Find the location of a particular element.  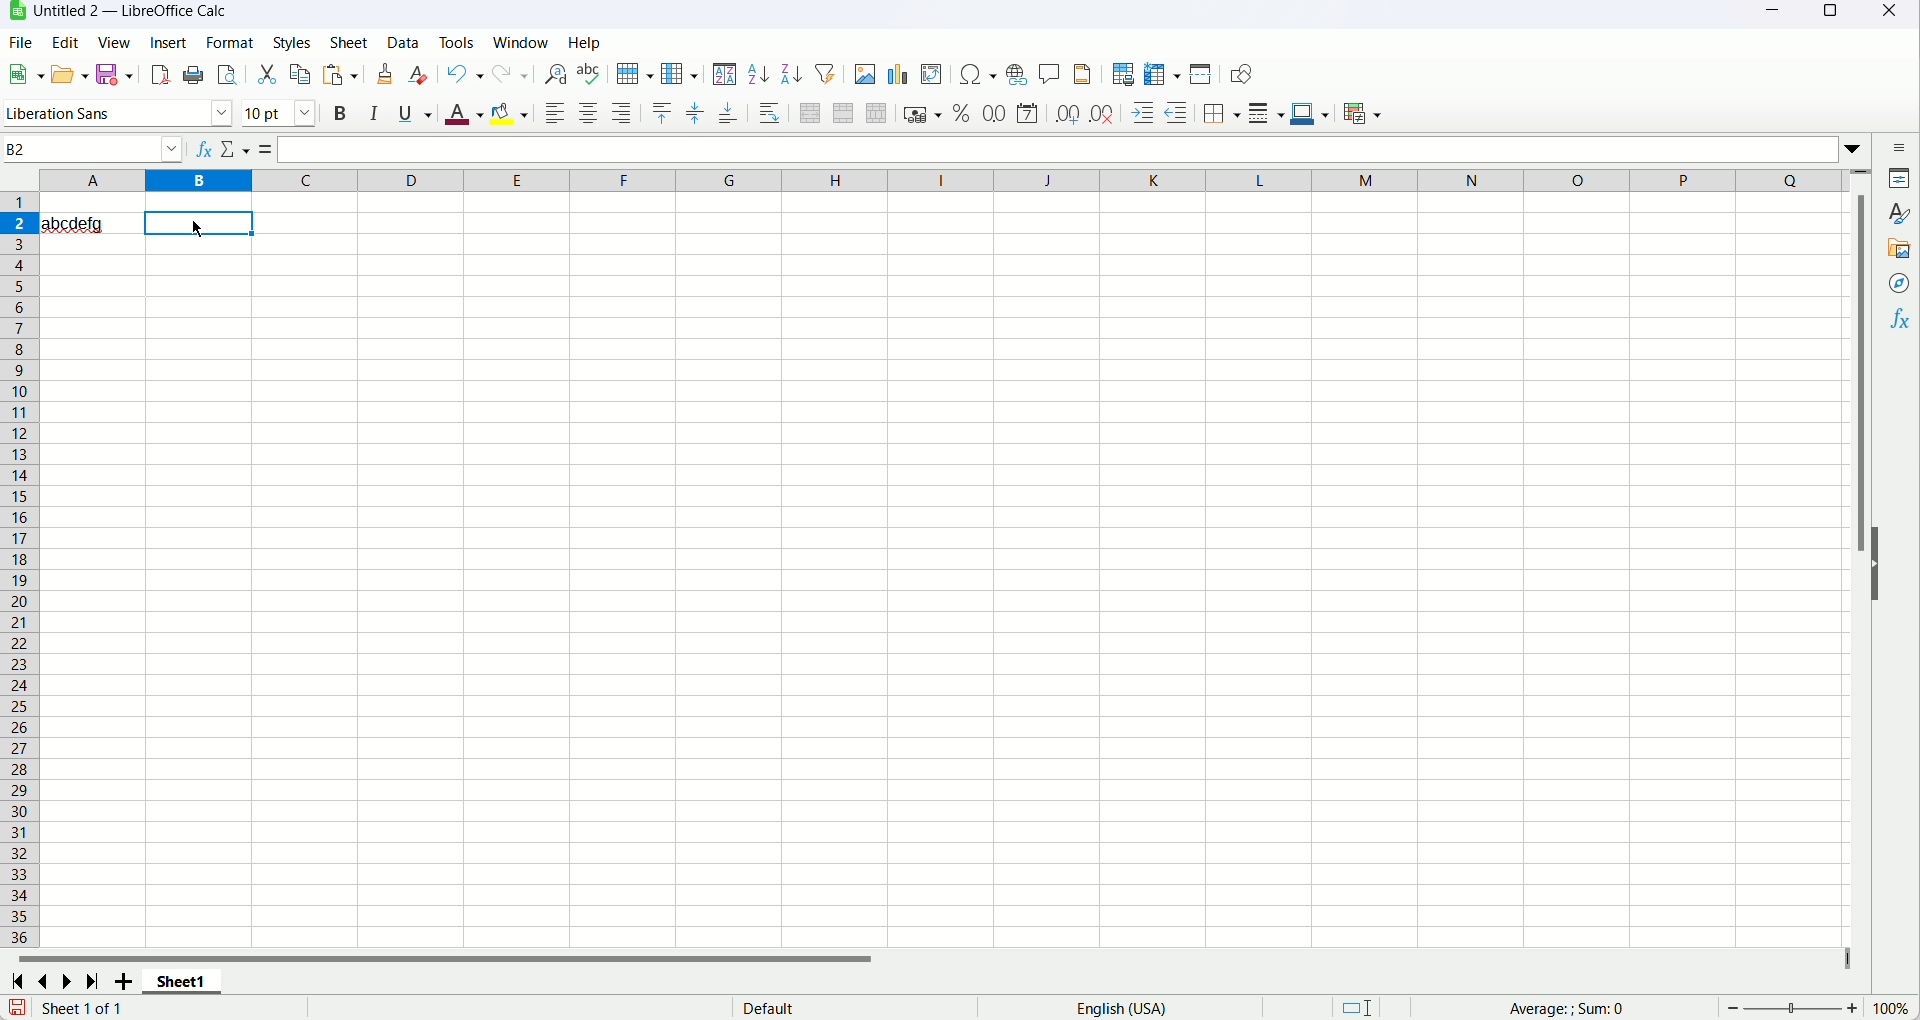

center vertically is located at coordinates (694, 113).